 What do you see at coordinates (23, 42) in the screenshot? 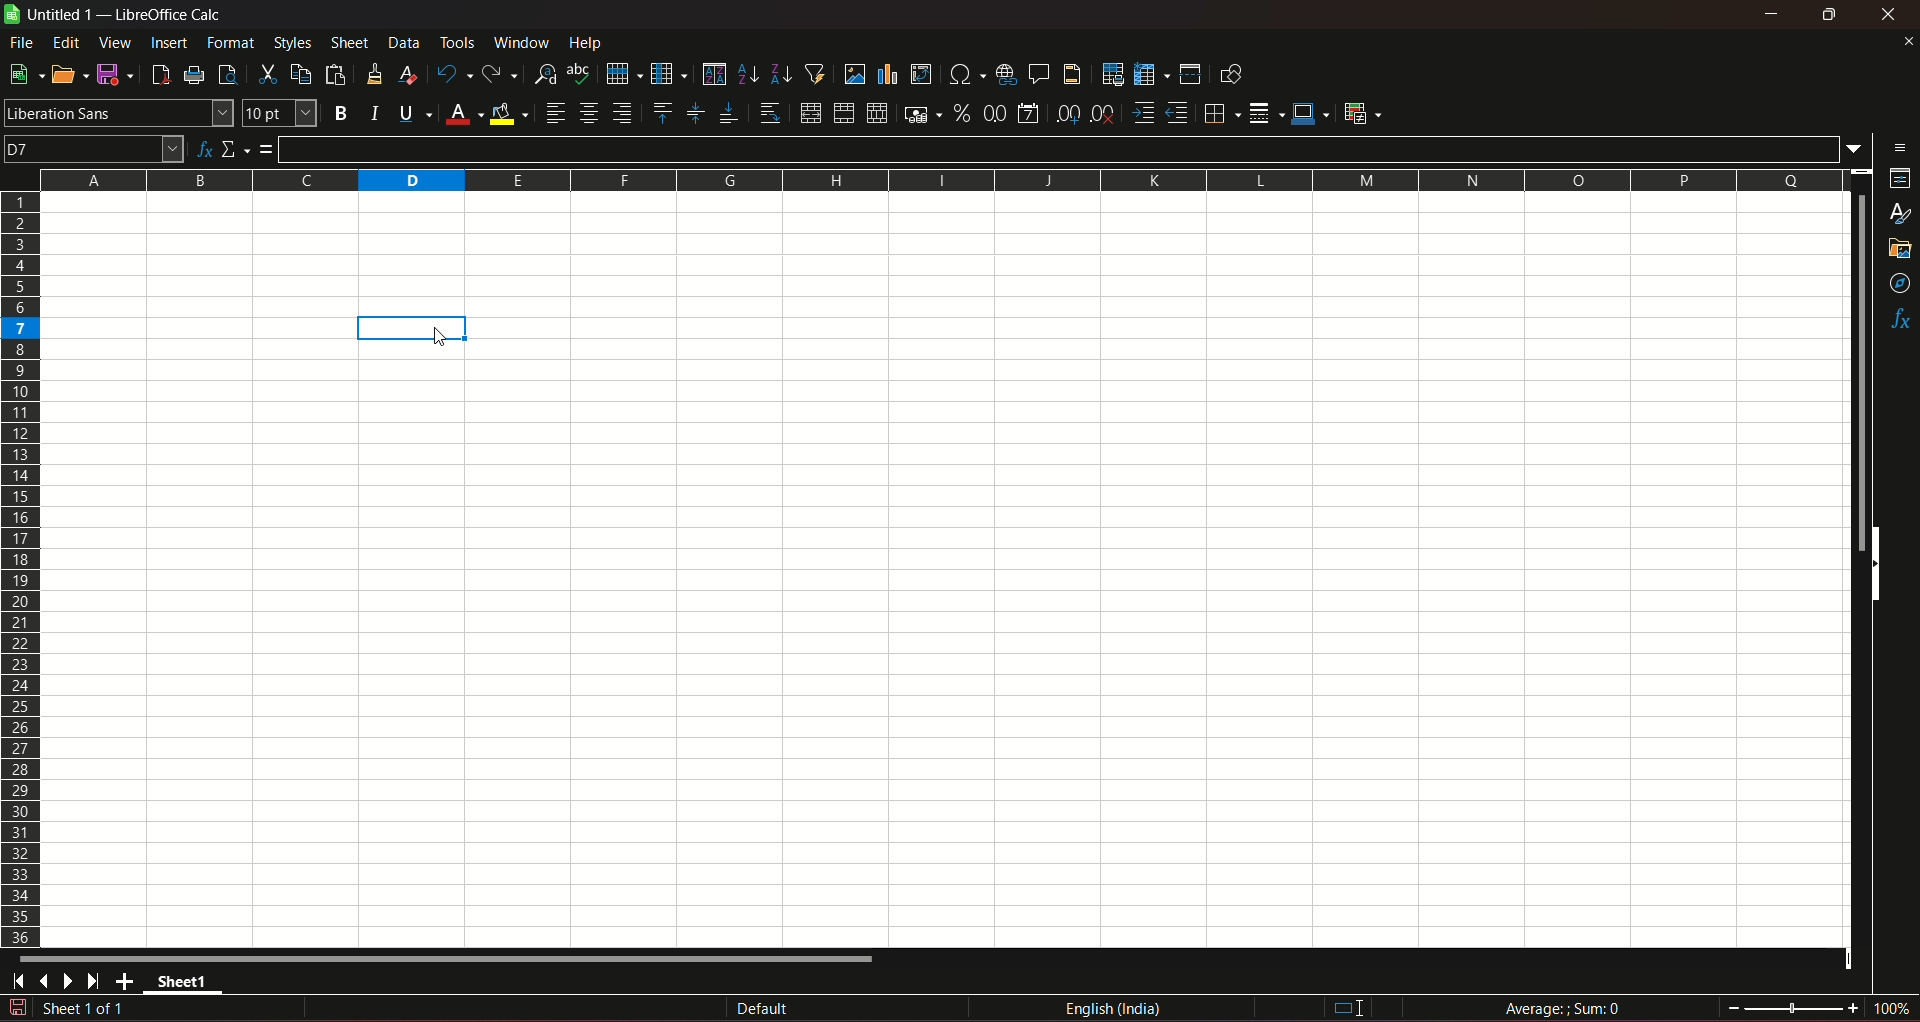
I see `file` at bounding box center [23, 42].